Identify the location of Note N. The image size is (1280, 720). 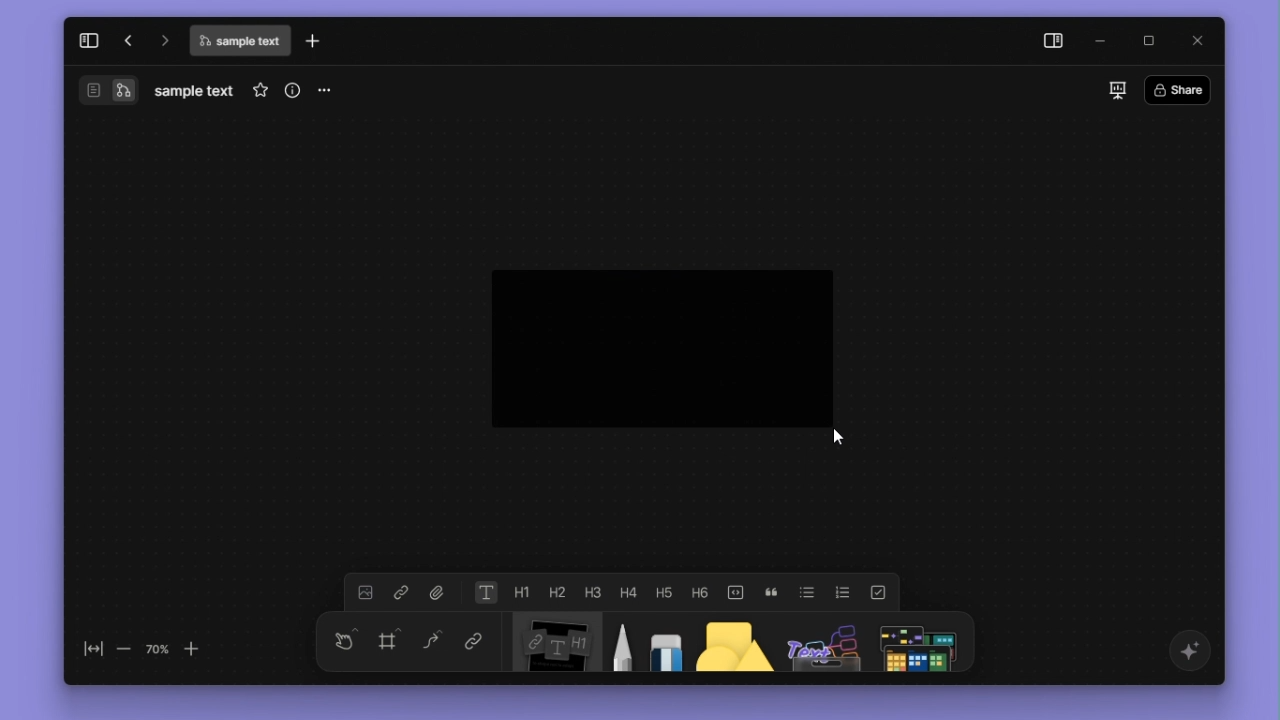
(550, 645).